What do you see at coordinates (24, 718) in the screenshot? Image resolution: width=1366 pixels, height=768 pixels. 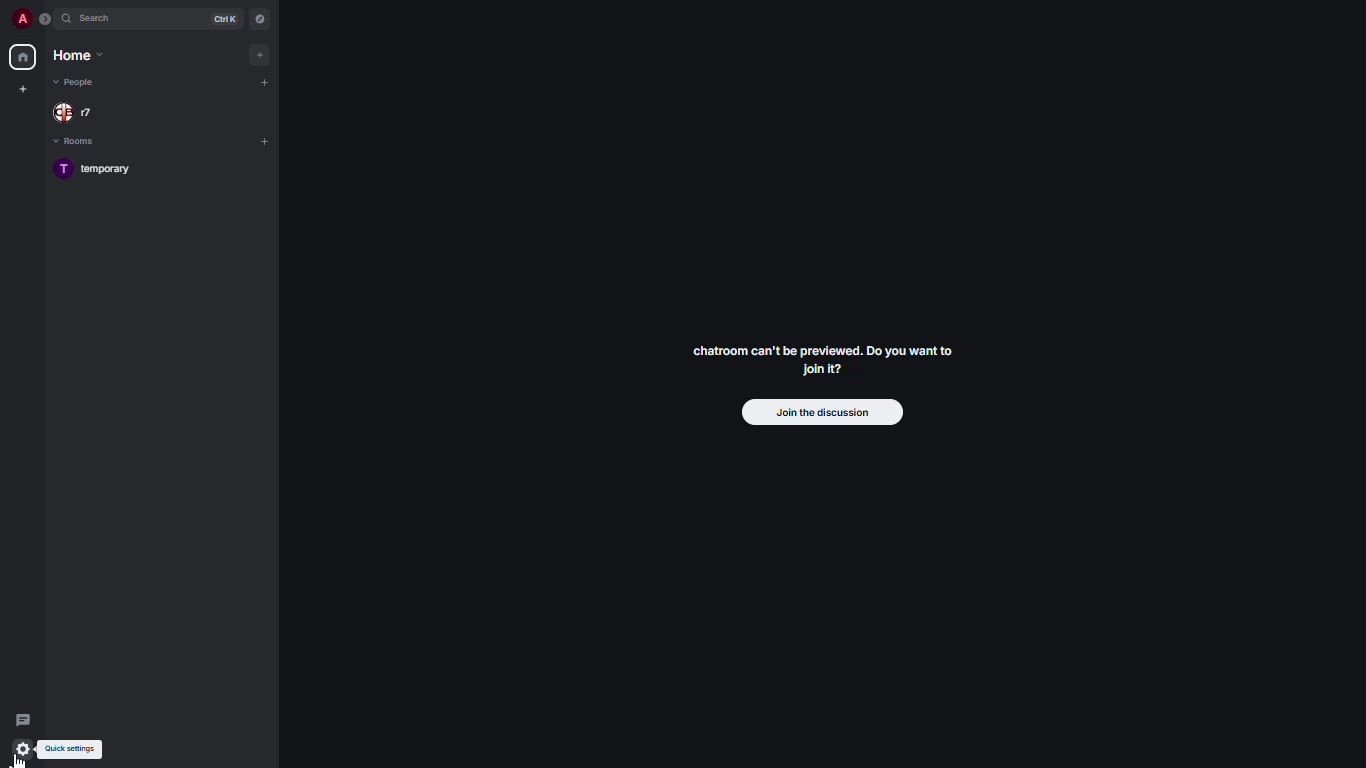 I see `threads` at bounding box center [24, 718].